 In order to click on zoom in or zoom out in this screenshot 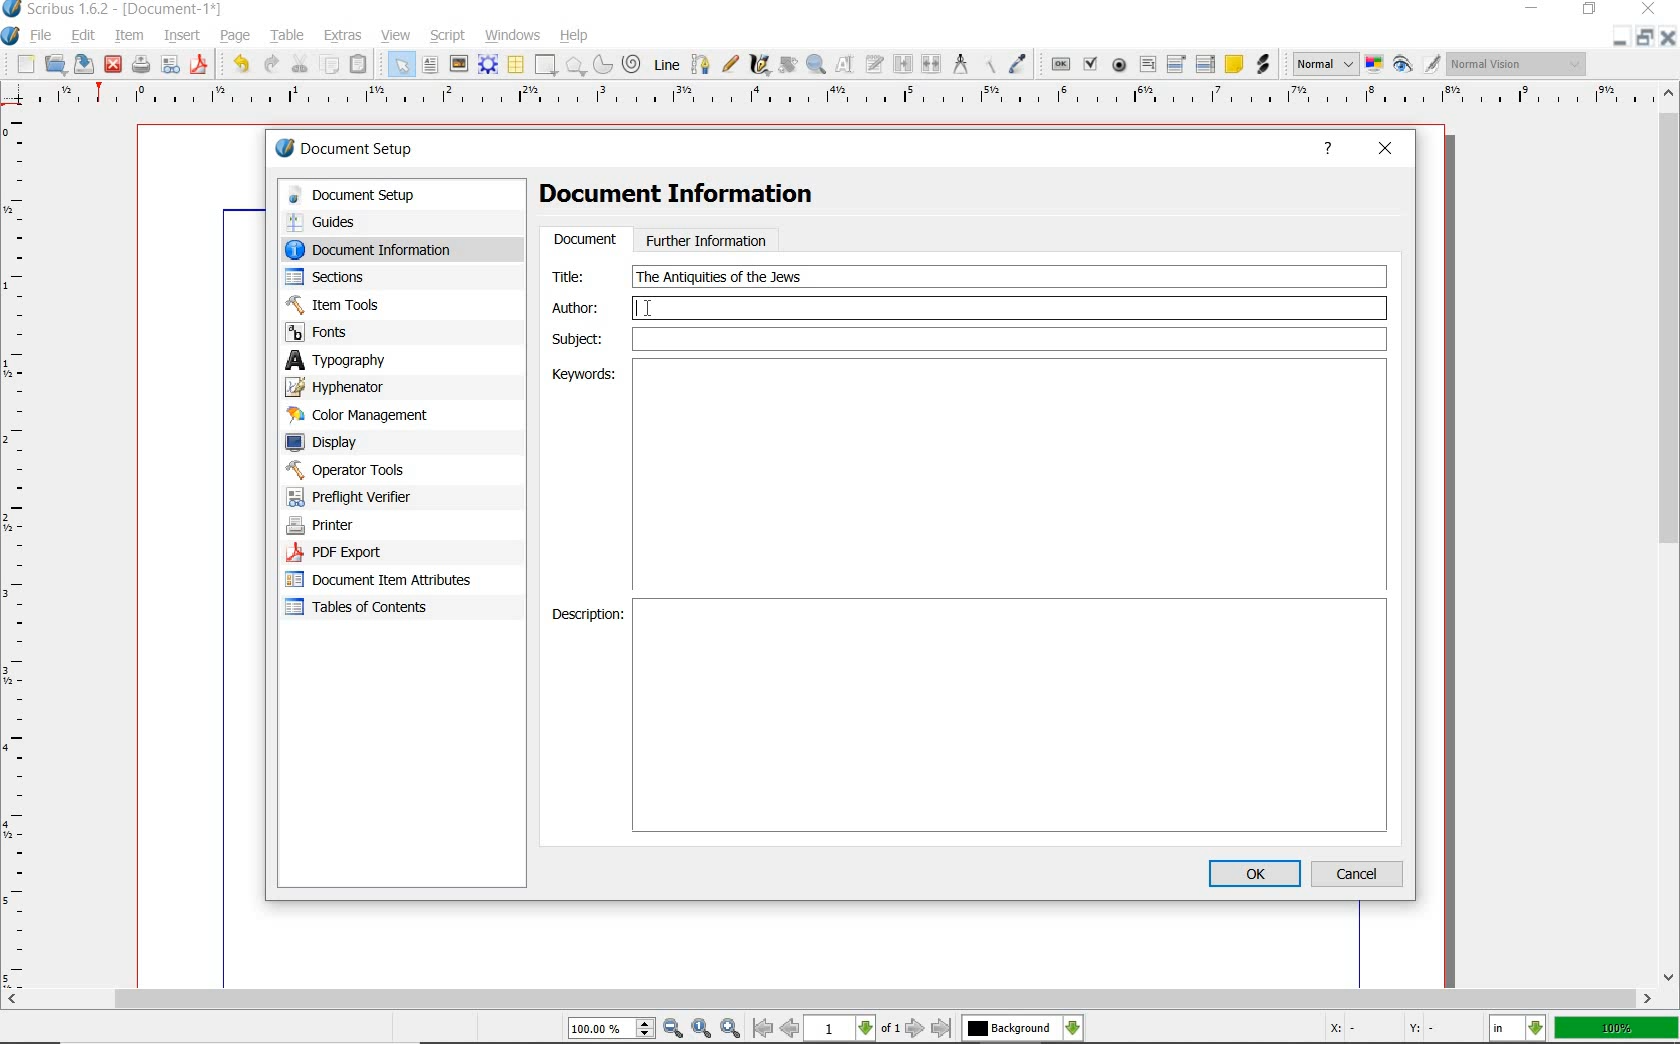, I will do `click(816, 66)`.